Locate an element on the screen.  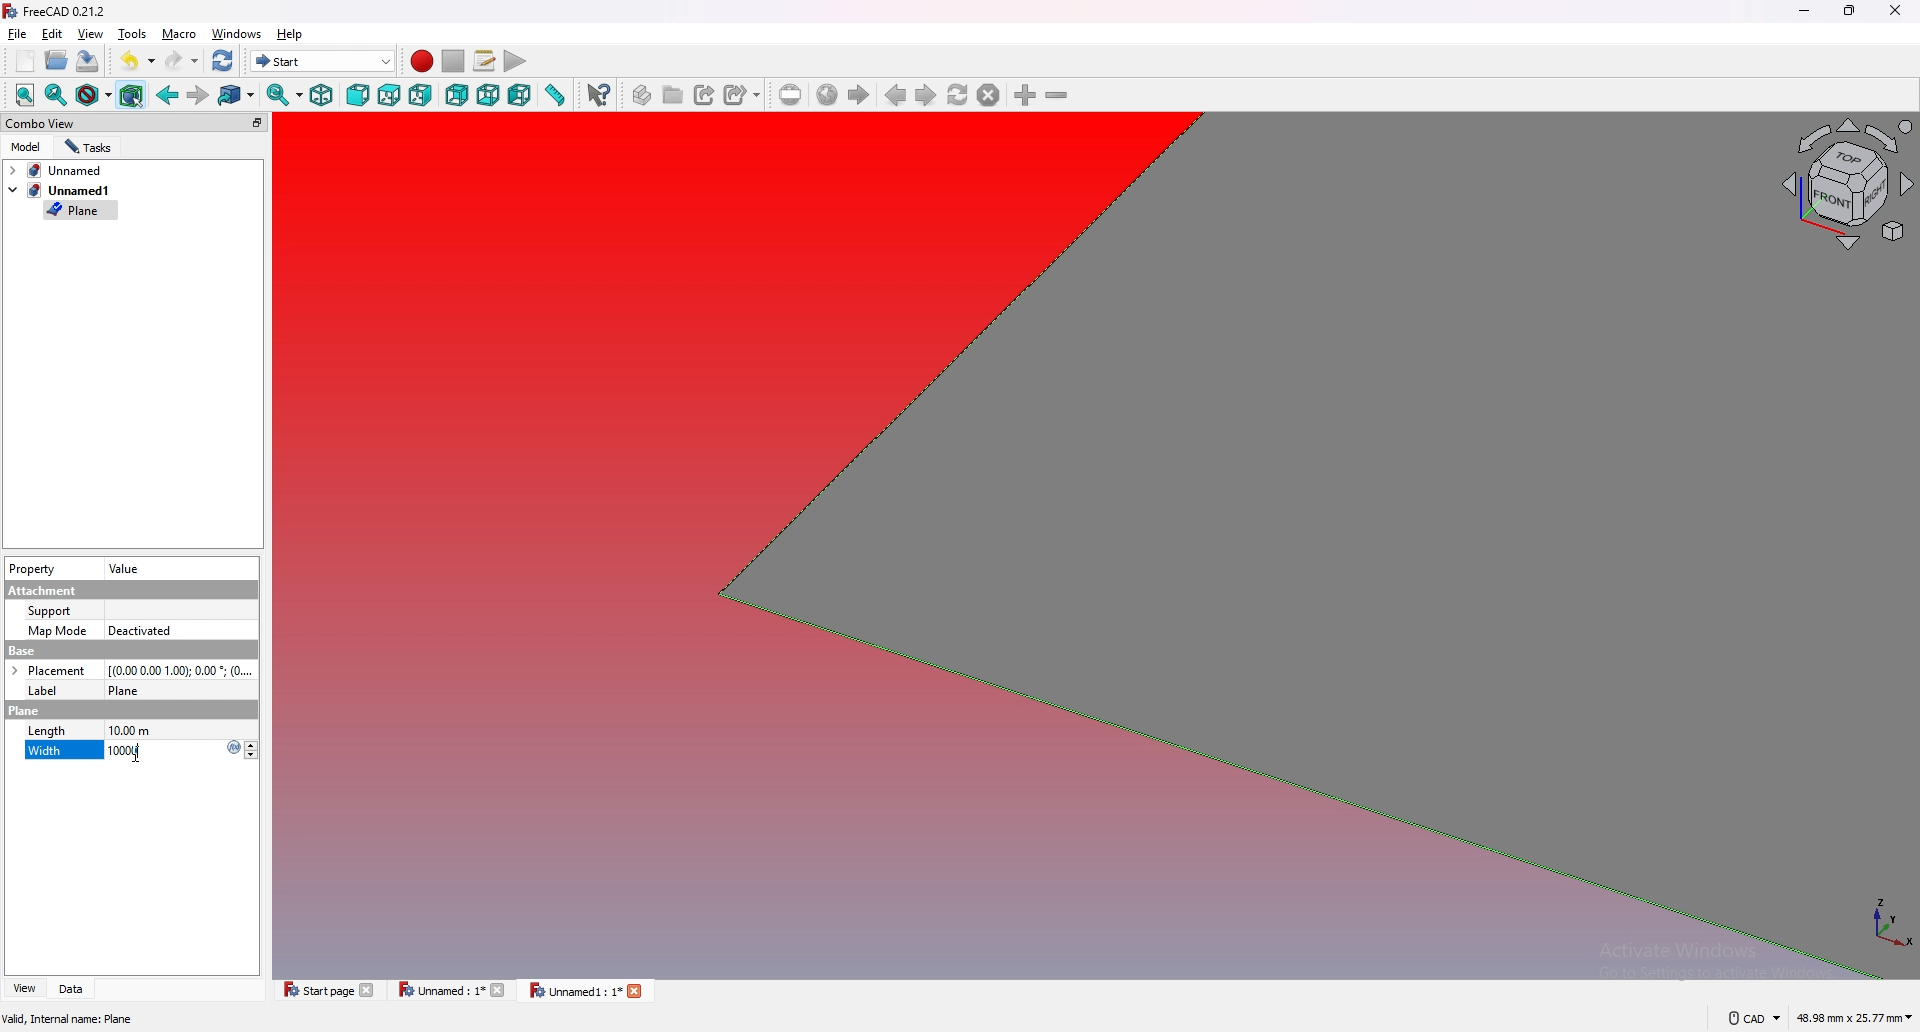
save is located at coordinates (87, 62).